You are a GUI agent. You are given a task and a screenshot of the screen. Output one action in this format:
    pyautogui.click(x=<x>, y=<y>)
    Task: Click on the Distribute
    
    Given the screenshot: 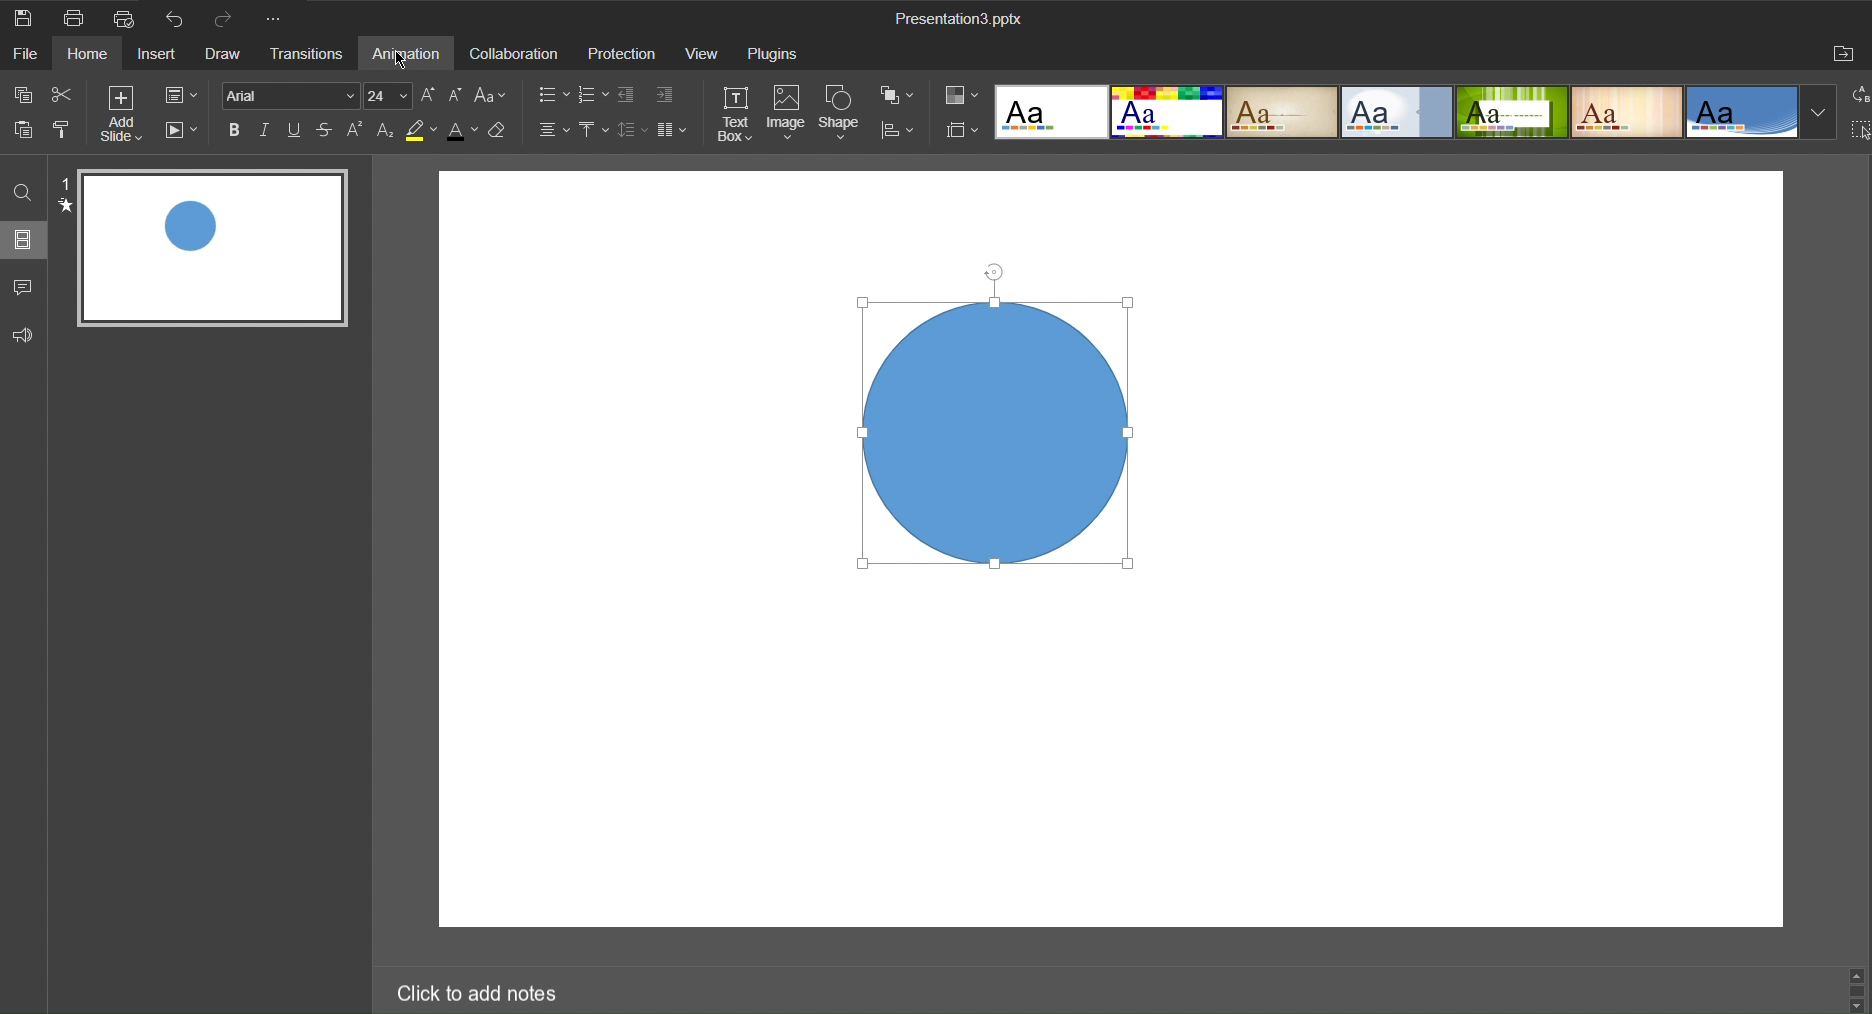 What is the action you would take?
    pyautogui.click(x=899, y=133)
    